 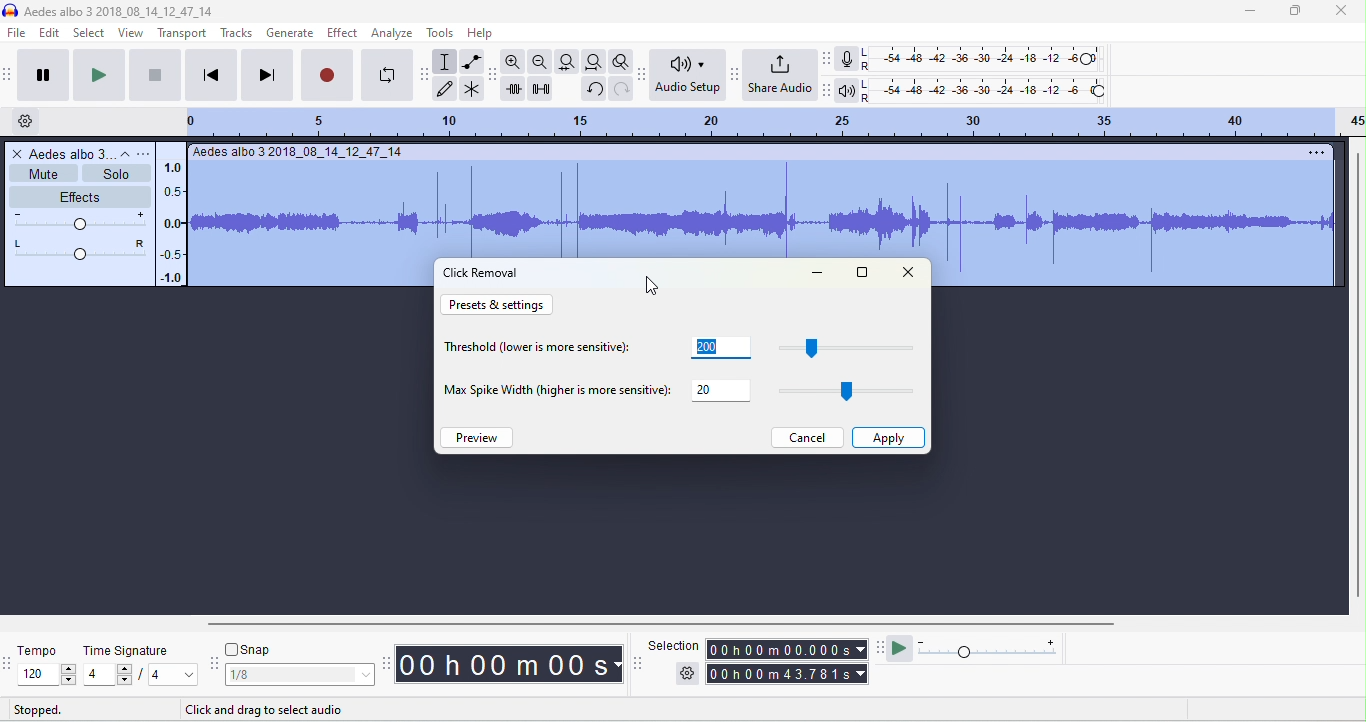 I want to click on file, so click(x=16, y=32).